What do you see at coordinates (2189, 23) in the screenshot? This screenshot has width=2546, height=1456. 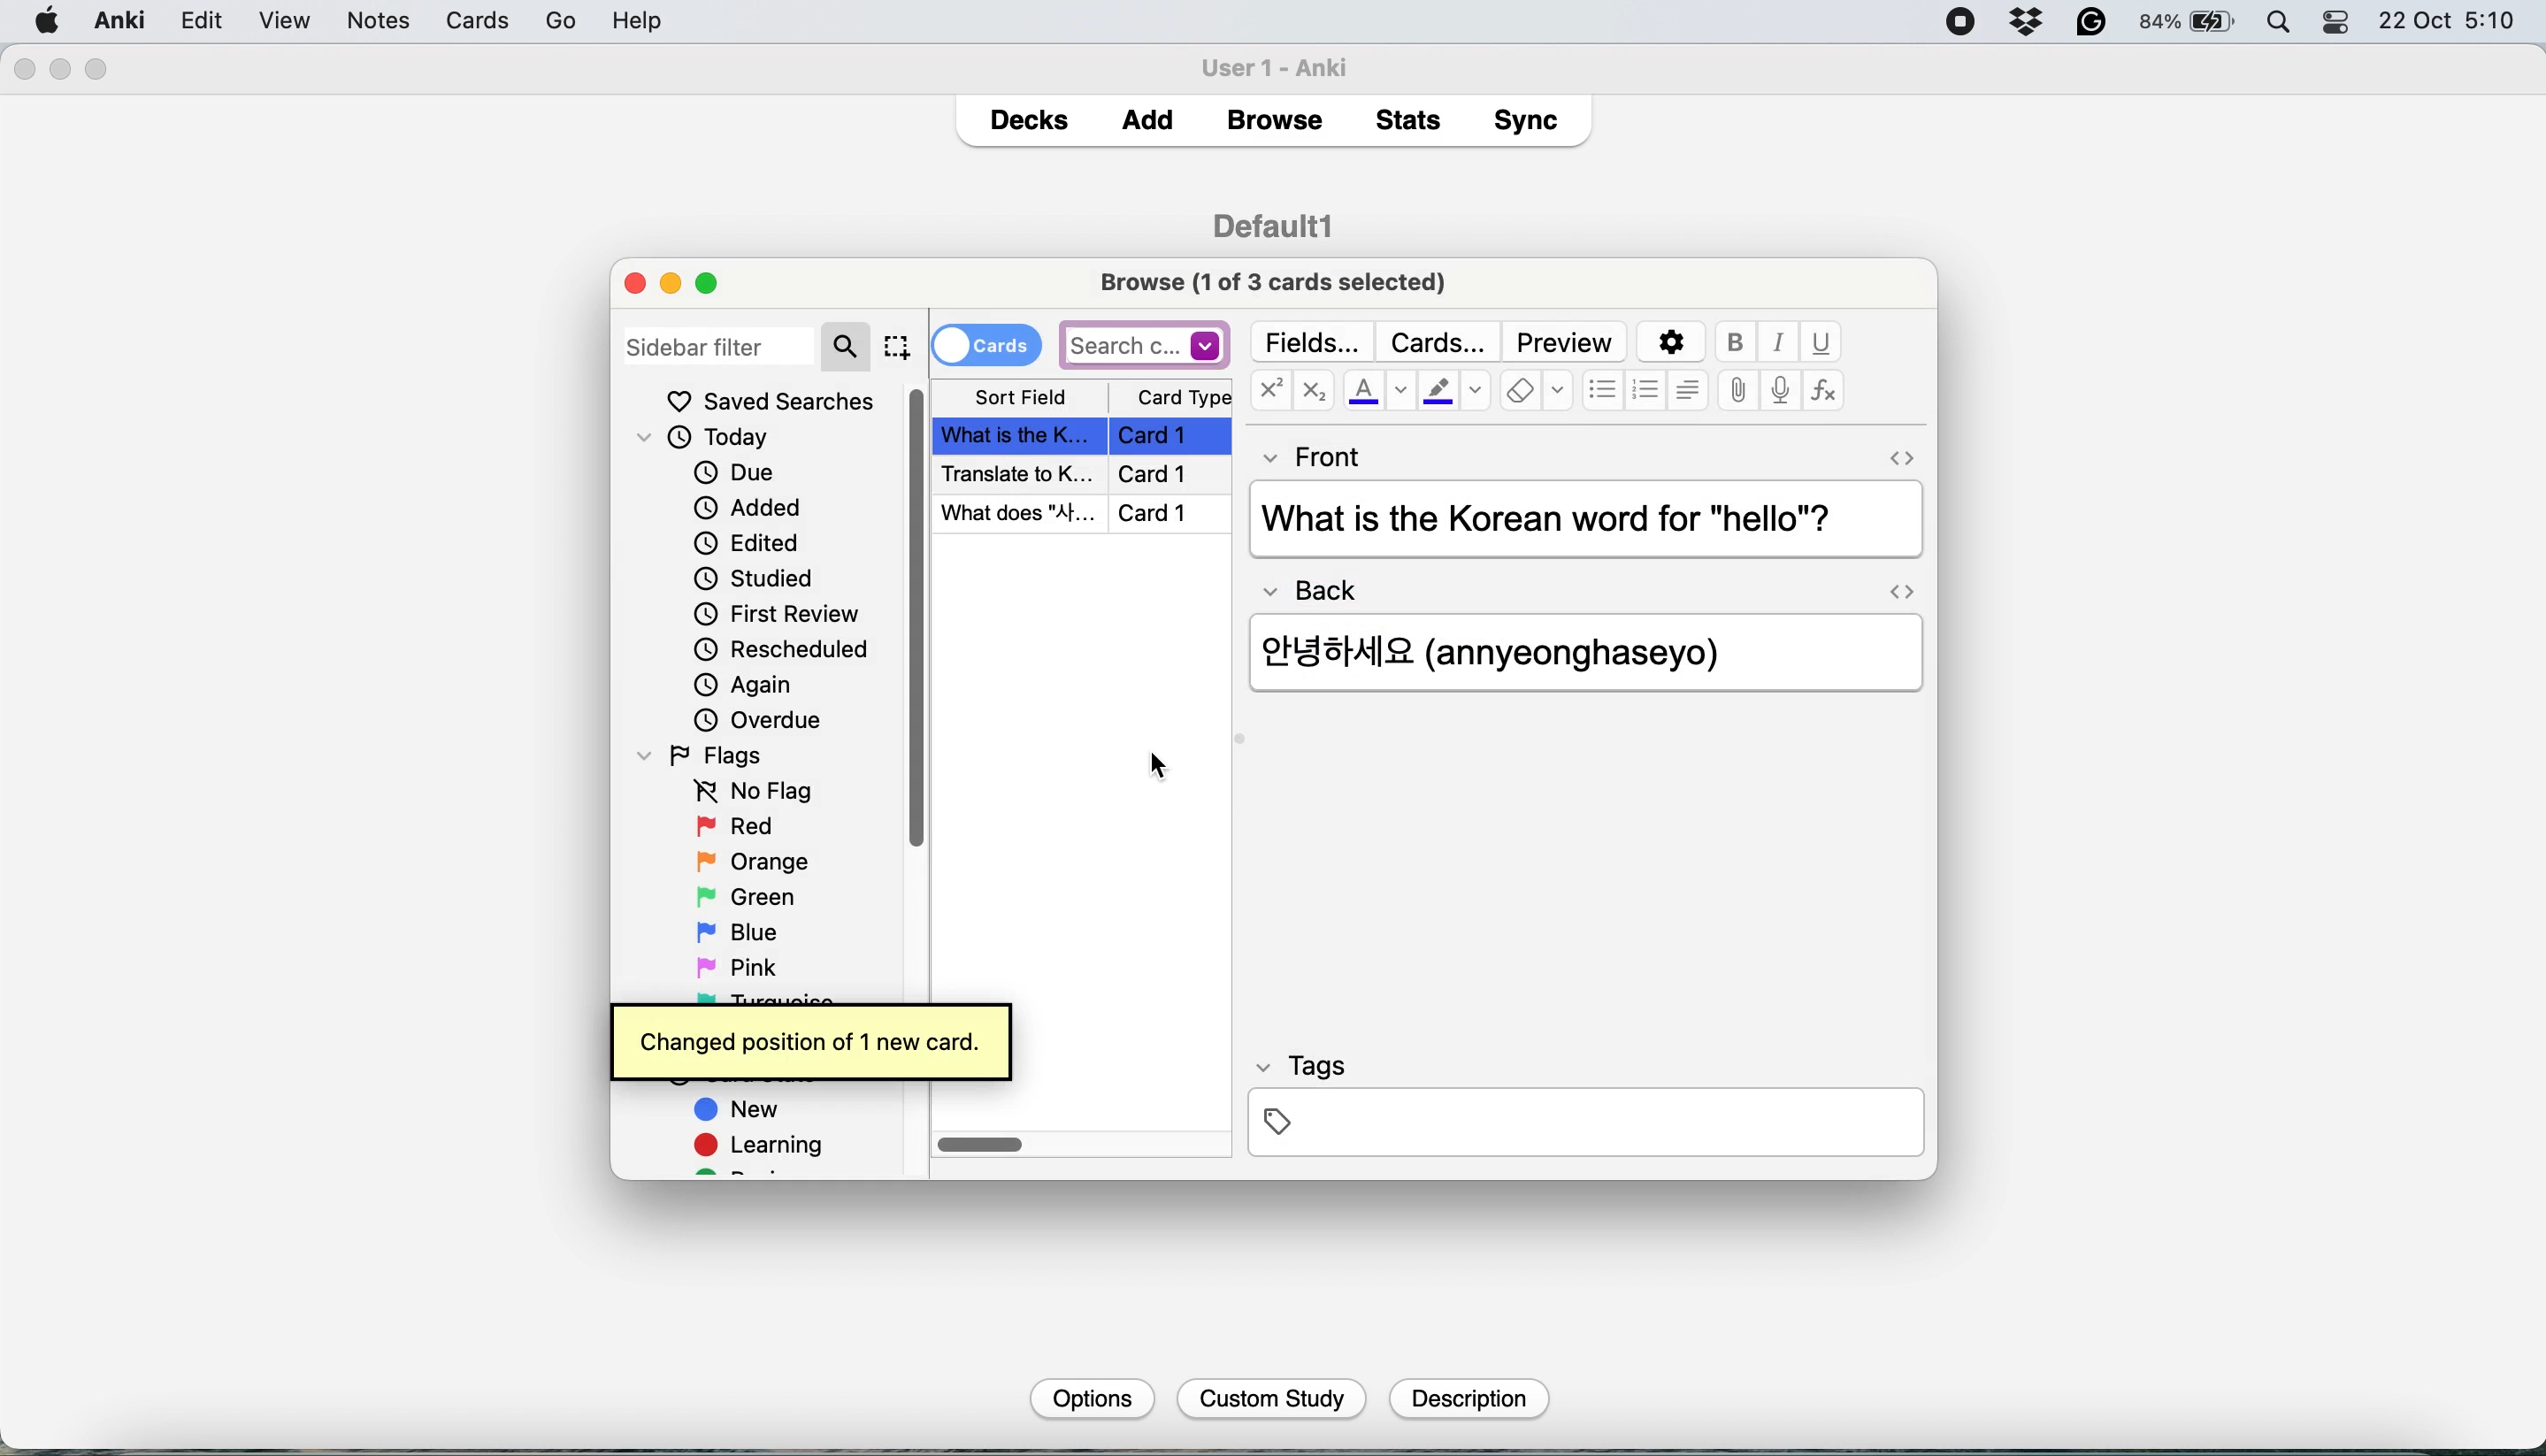 I see `battery` at bounding box center [2189, 23].